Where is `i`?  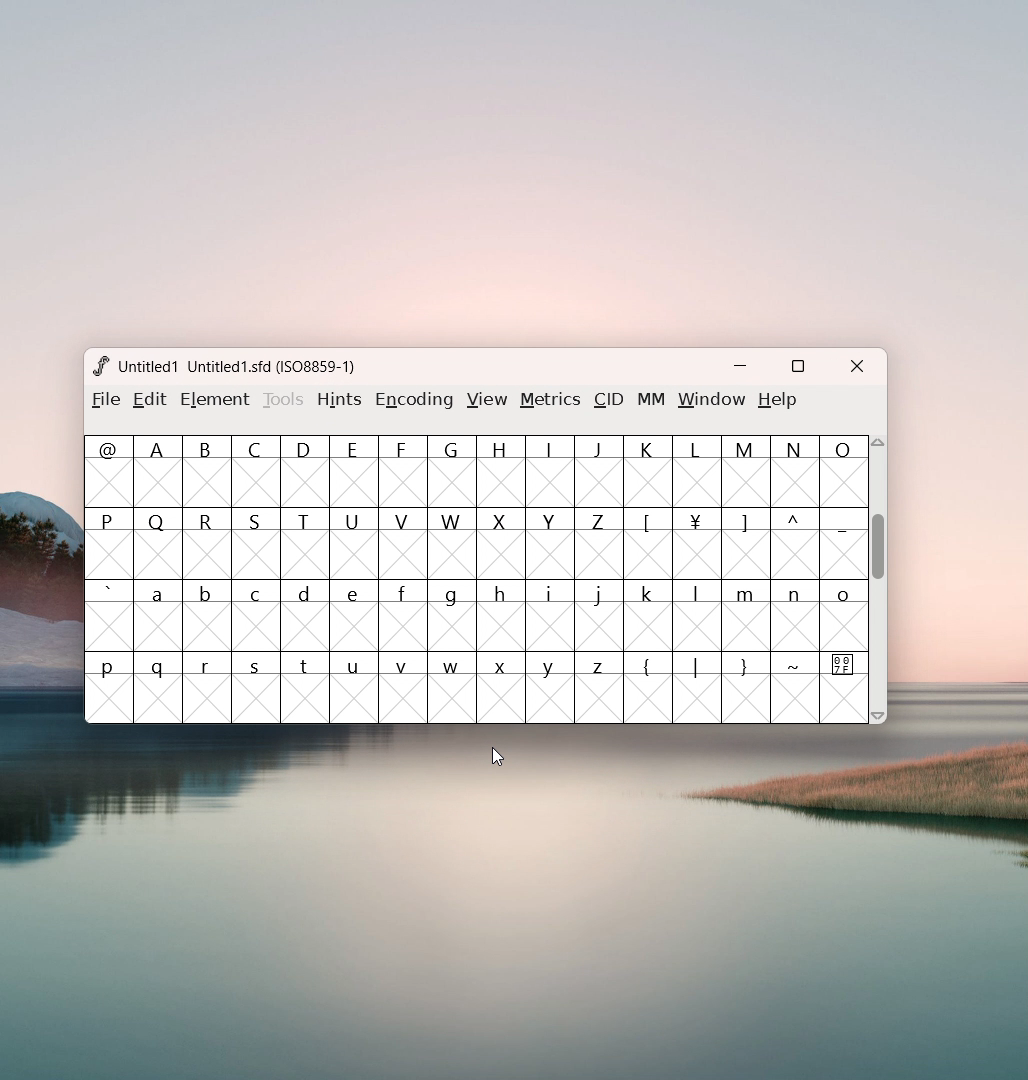
i is located at coordinates (552, 616).